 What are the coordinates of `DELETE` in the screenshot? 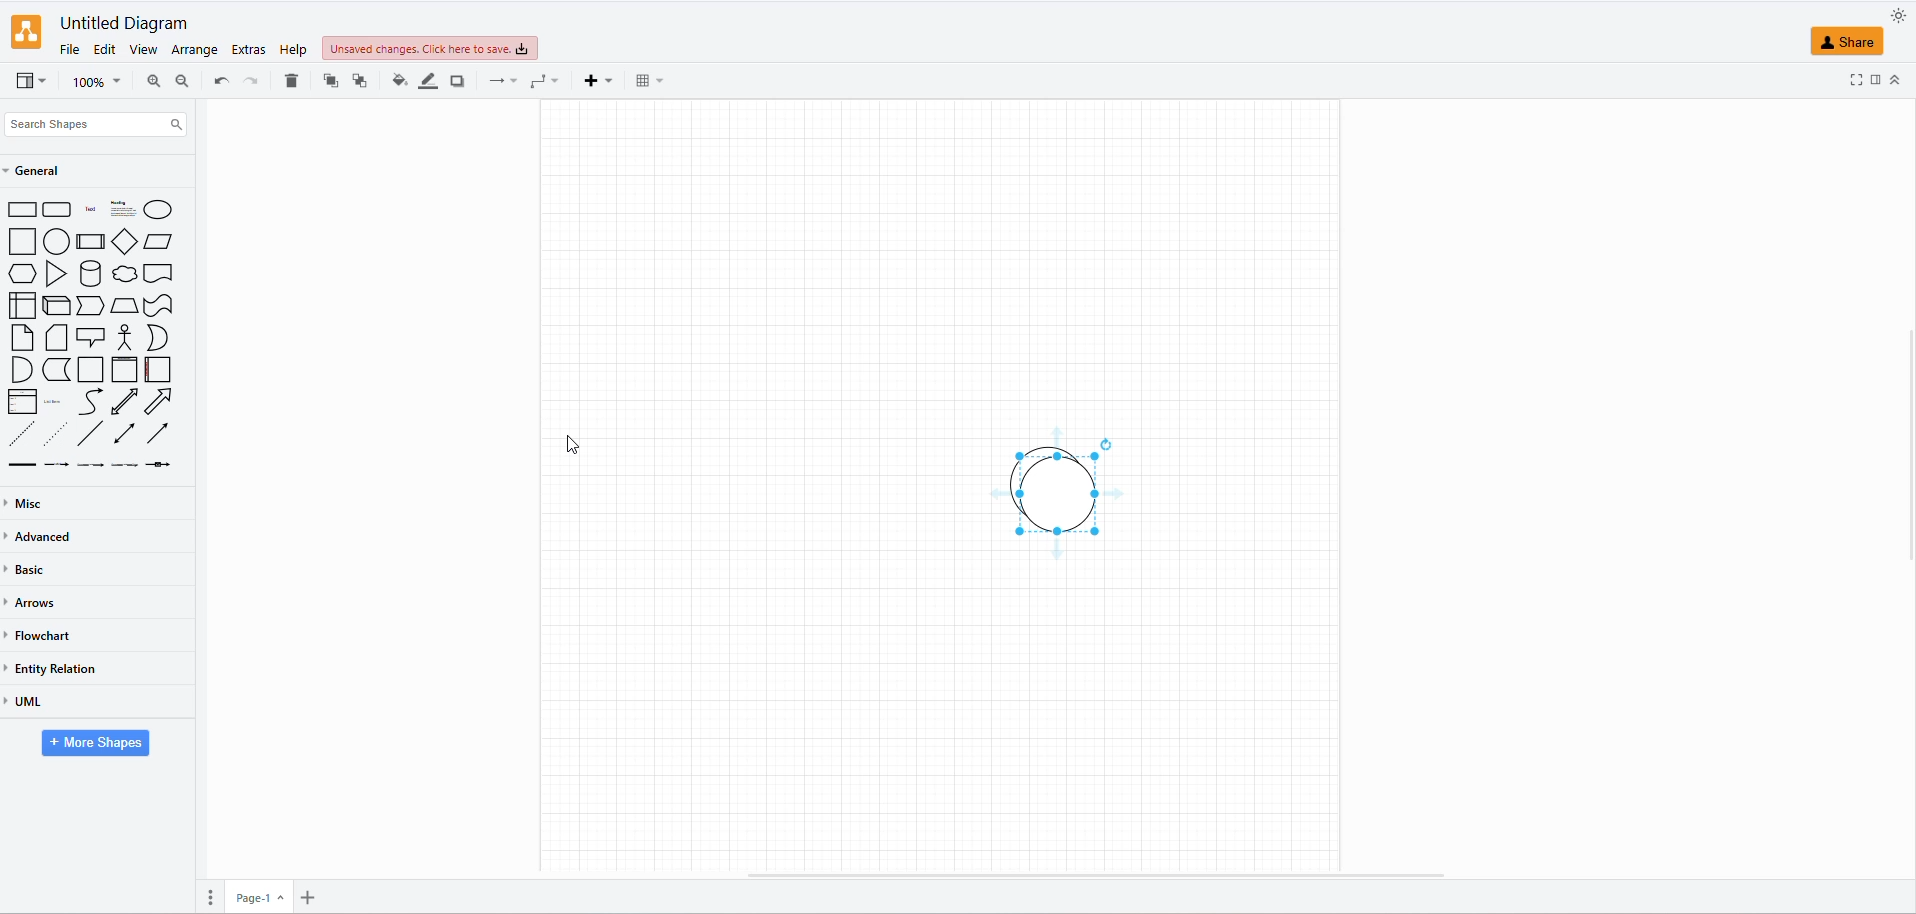 It's located at (289, 83).